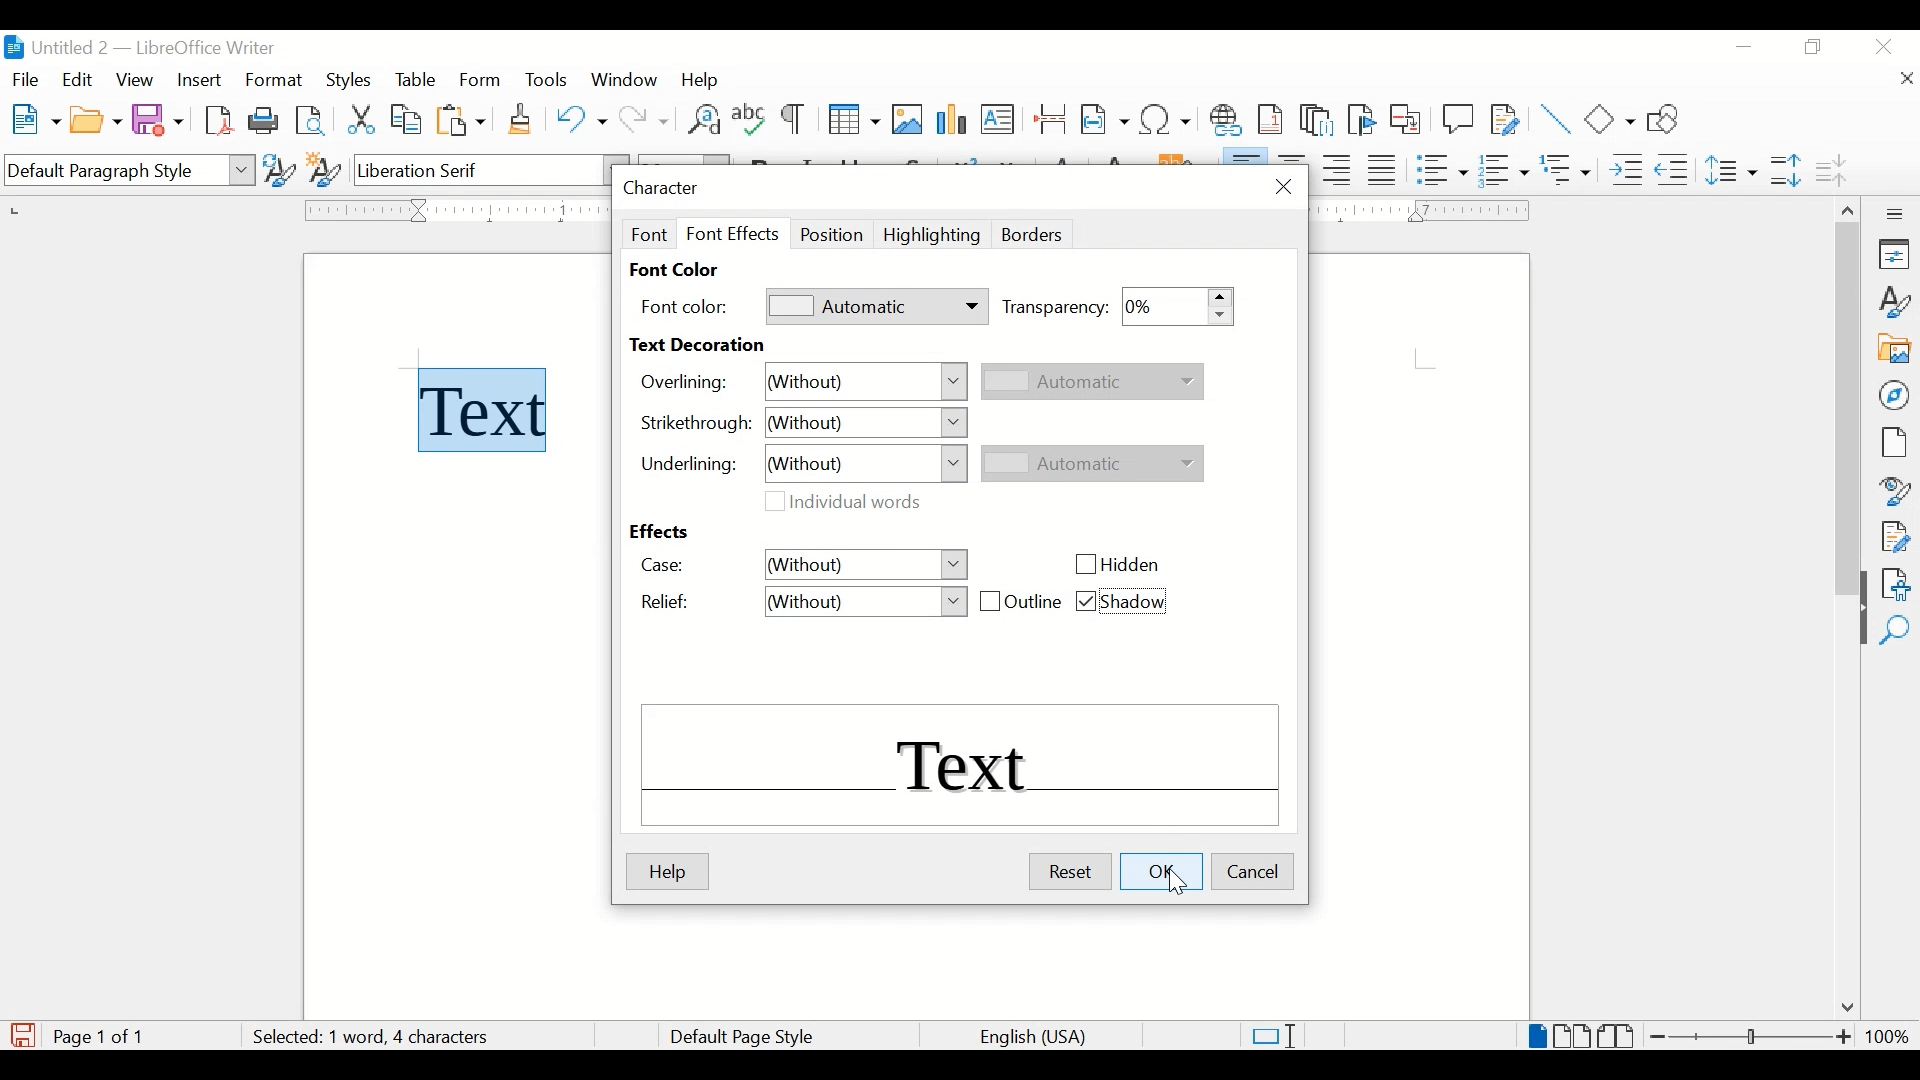 The width and height of the screenshot is (1920, 1080). Describe the element at coordinates (1556, 119) in the screenshot. I see `insert line` at that location.